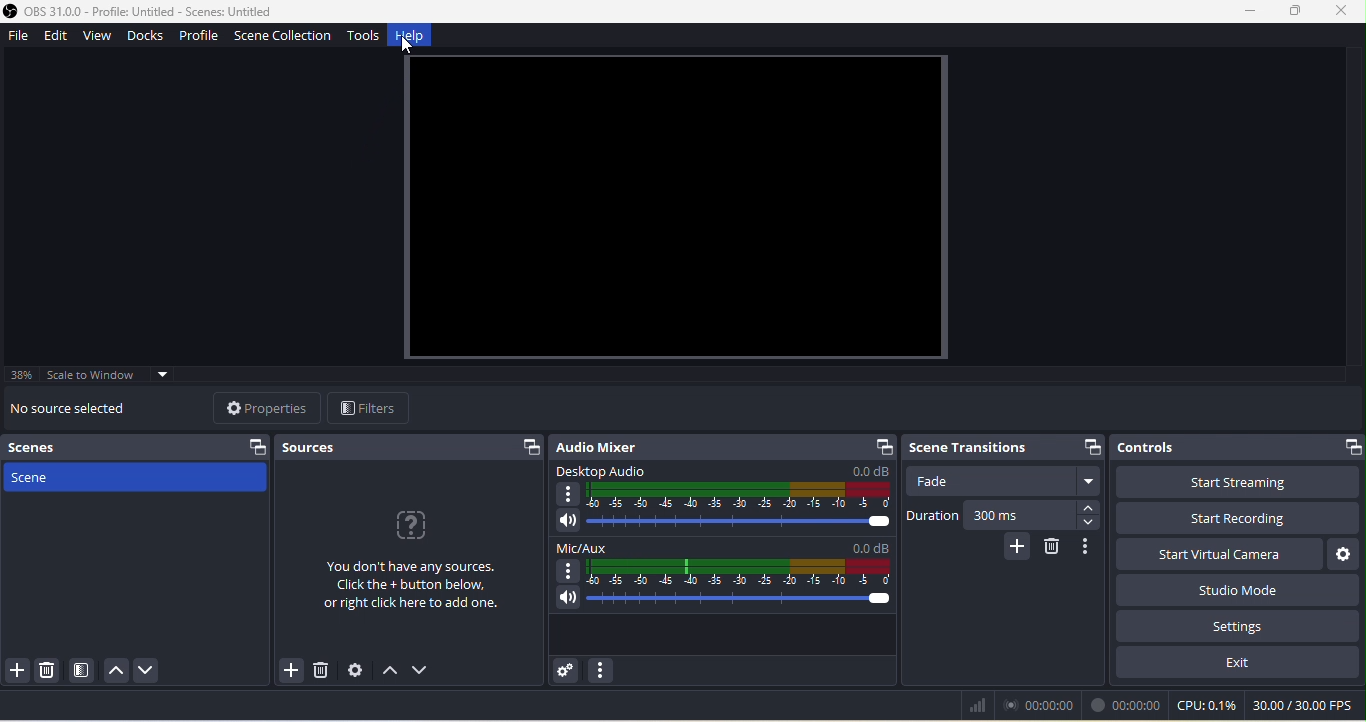 Image resolution: width=1366 pixels, height=722 pixels. I want to click on screen, so click(677, 208).